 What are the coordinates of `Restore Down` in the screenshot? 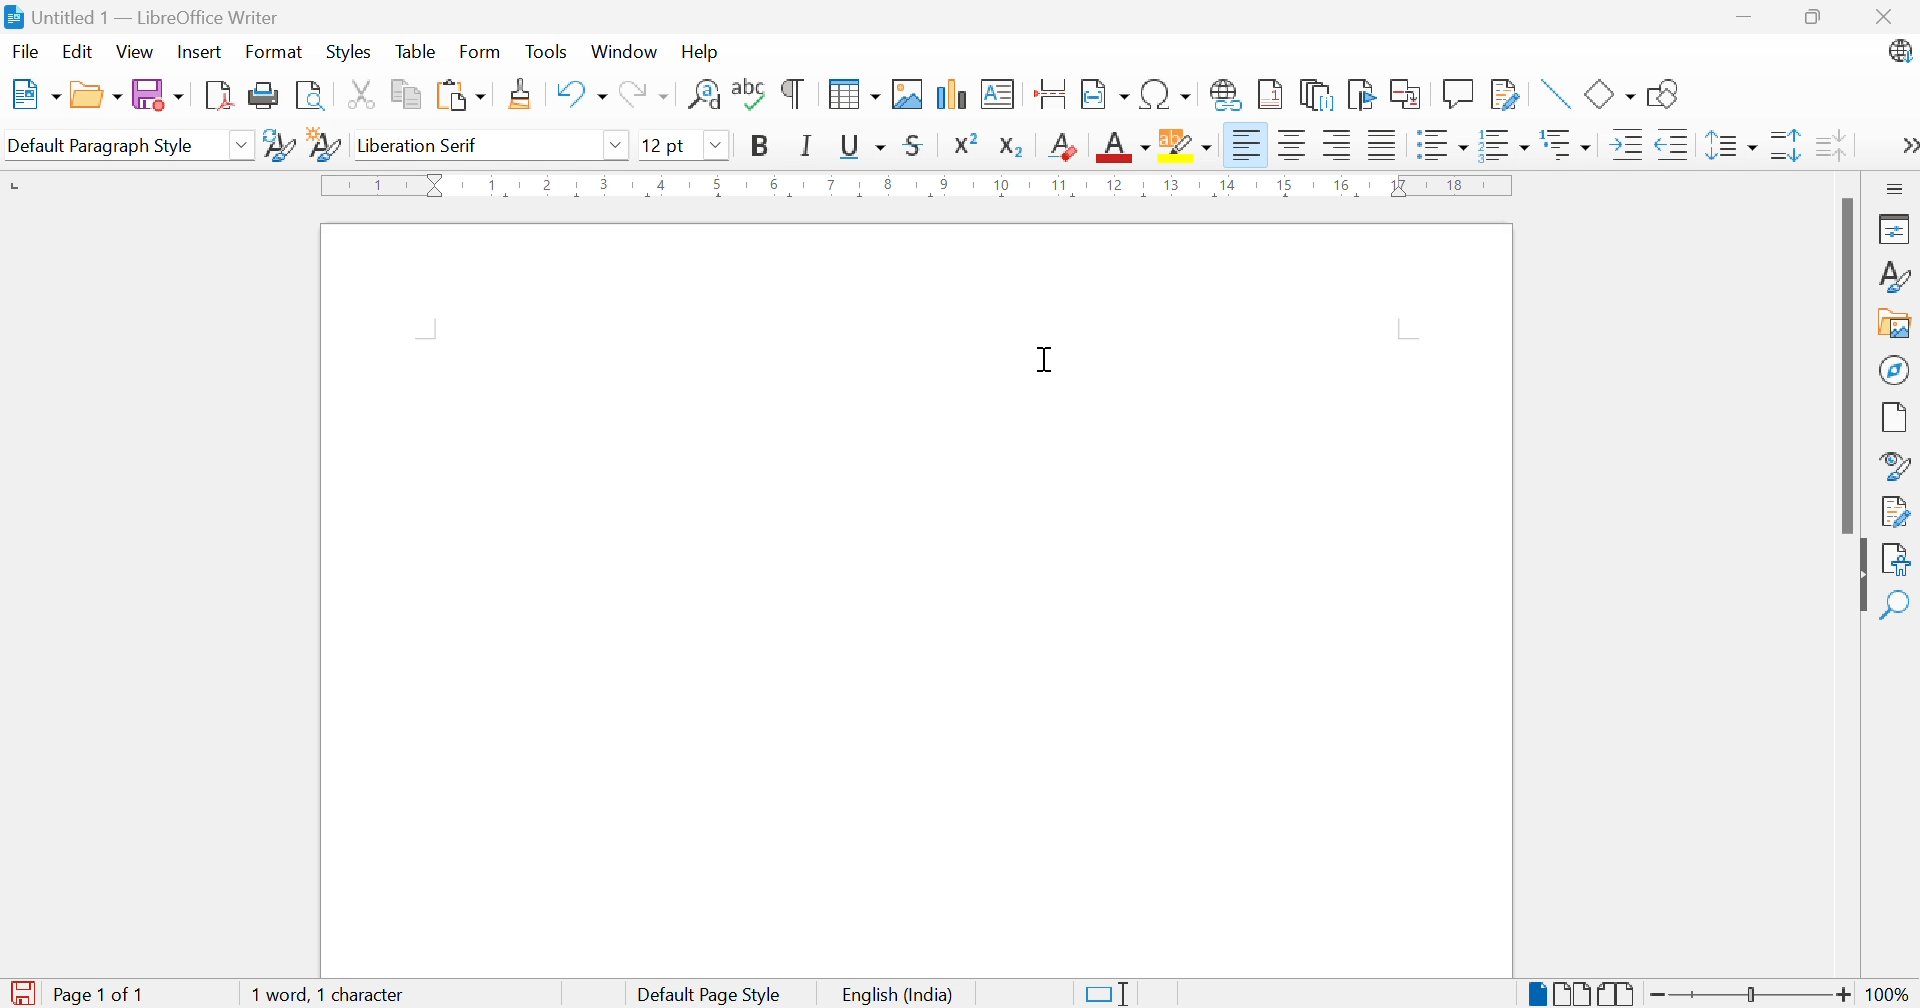 It's located at (1814, 14).